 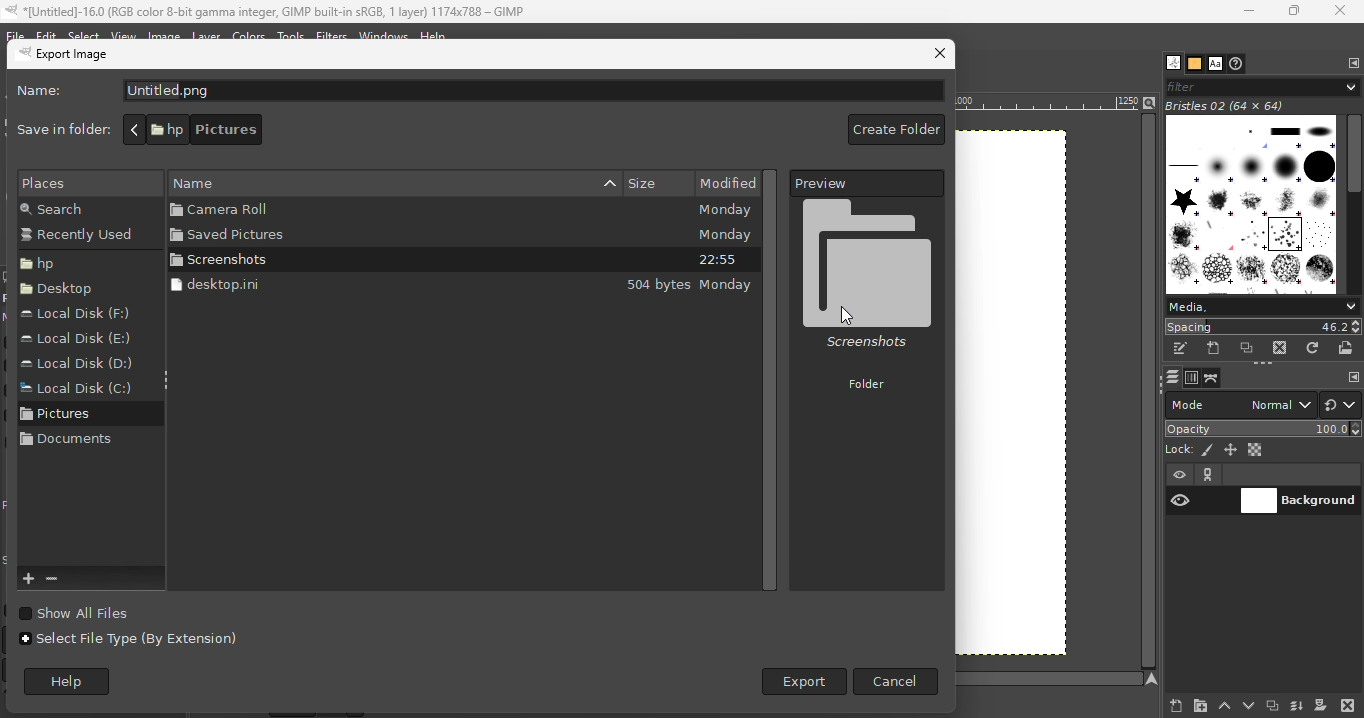 I want to click on Create a new layer, so click(x=1166, y=705).